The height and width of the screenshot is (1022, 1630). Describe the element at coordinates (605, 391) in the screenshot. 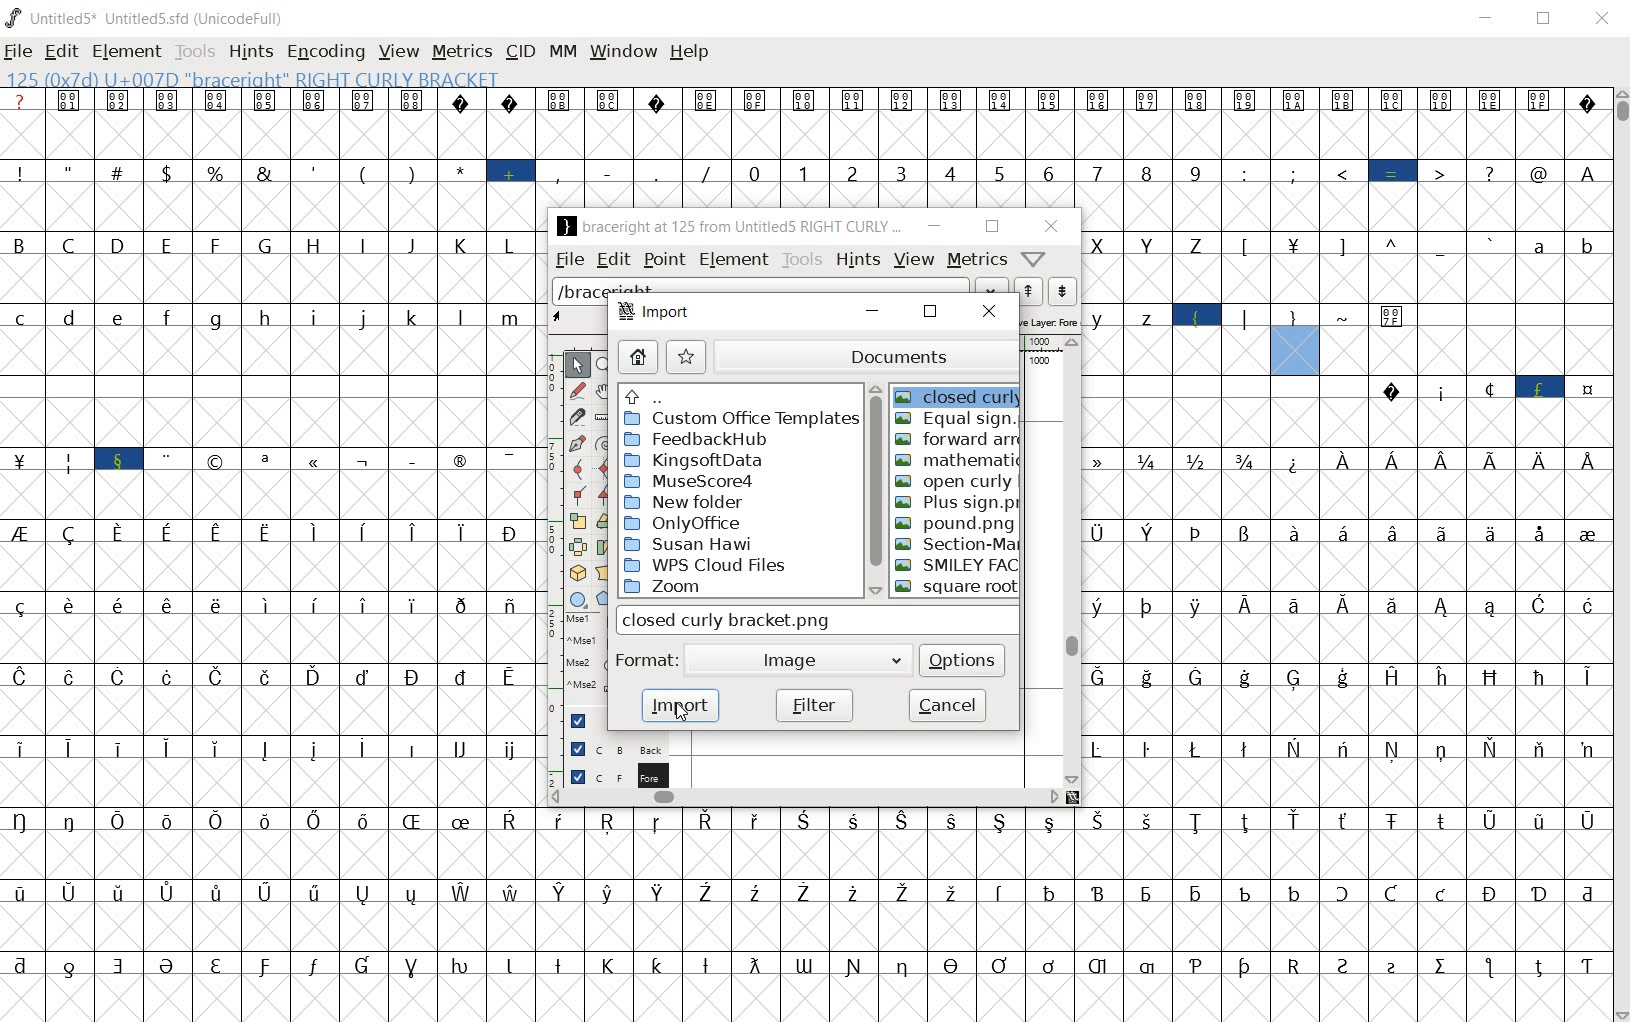

I see `scroll by hand` at that location.